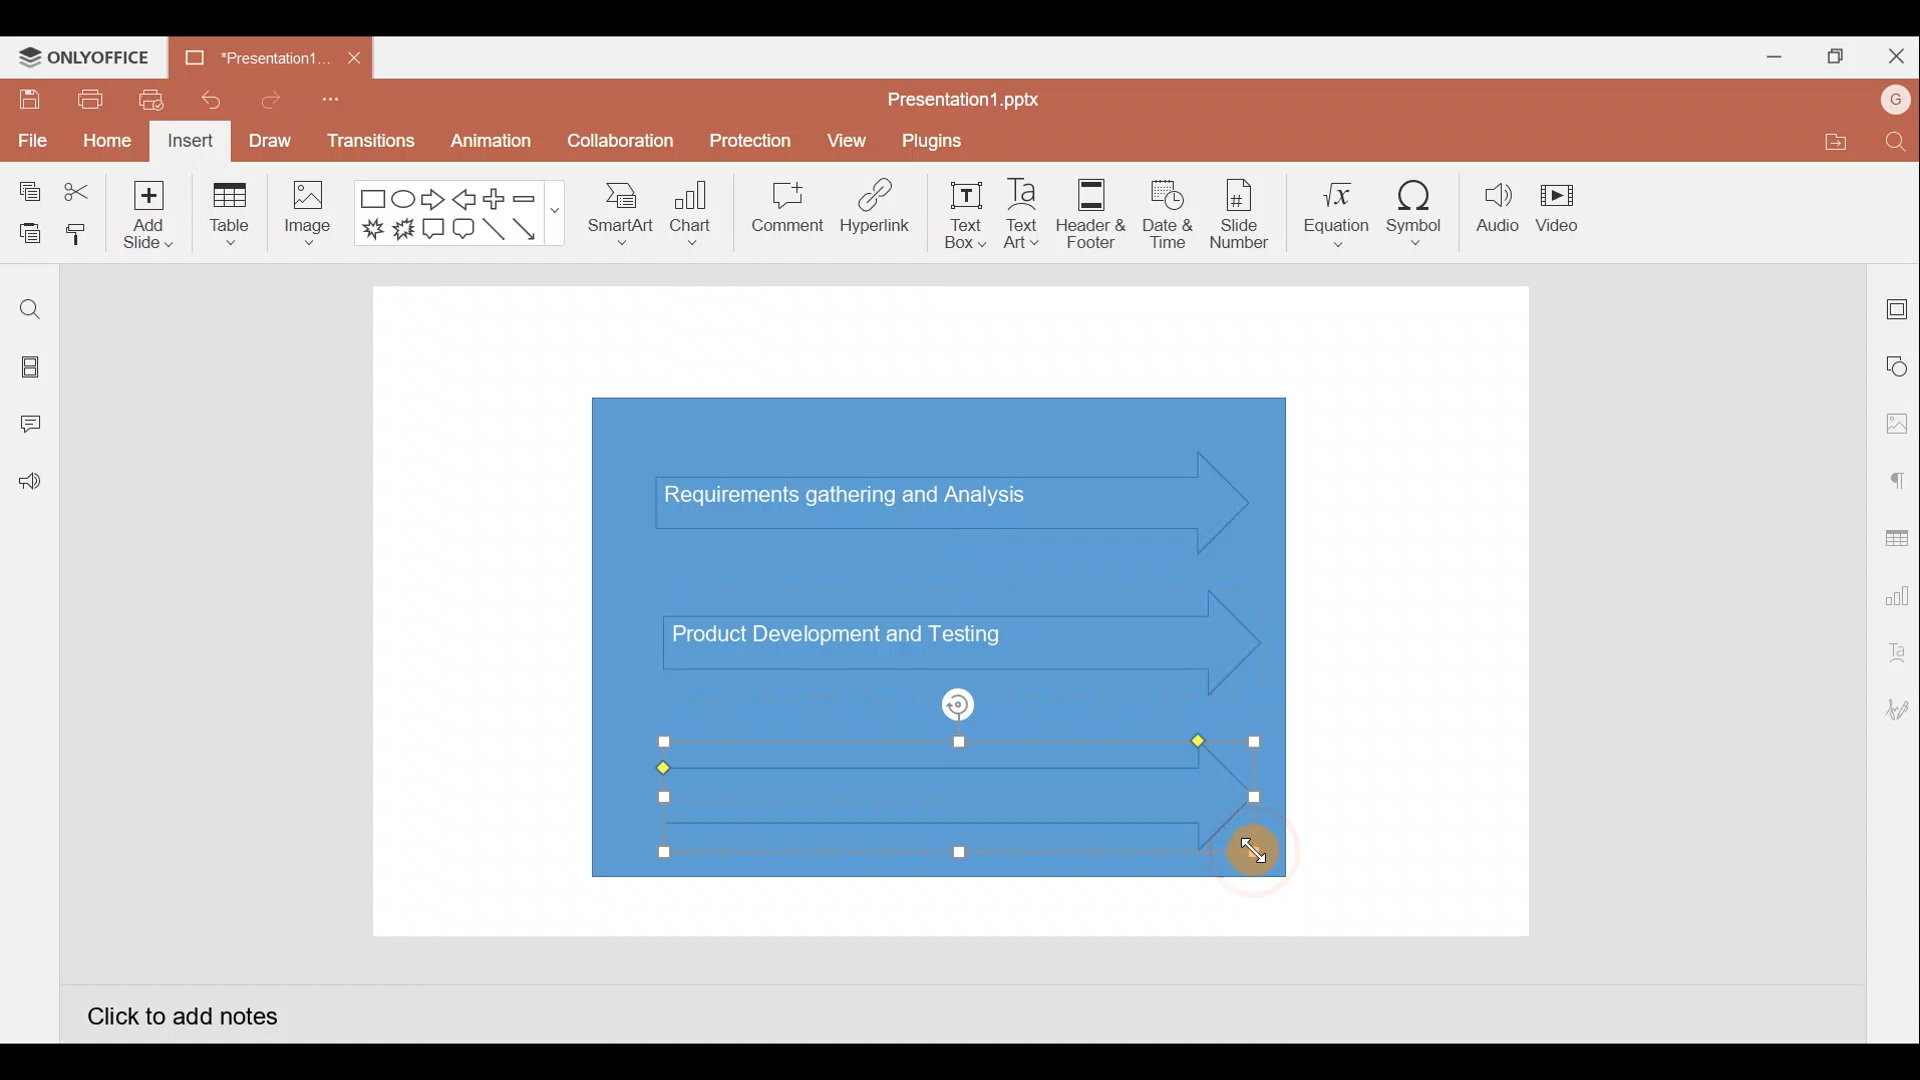 The width and height of the screenshot is (1920, 1080). Describe the element at coordinates (434, 230) in the screenshot. I see `Rectangular callout` at that location.